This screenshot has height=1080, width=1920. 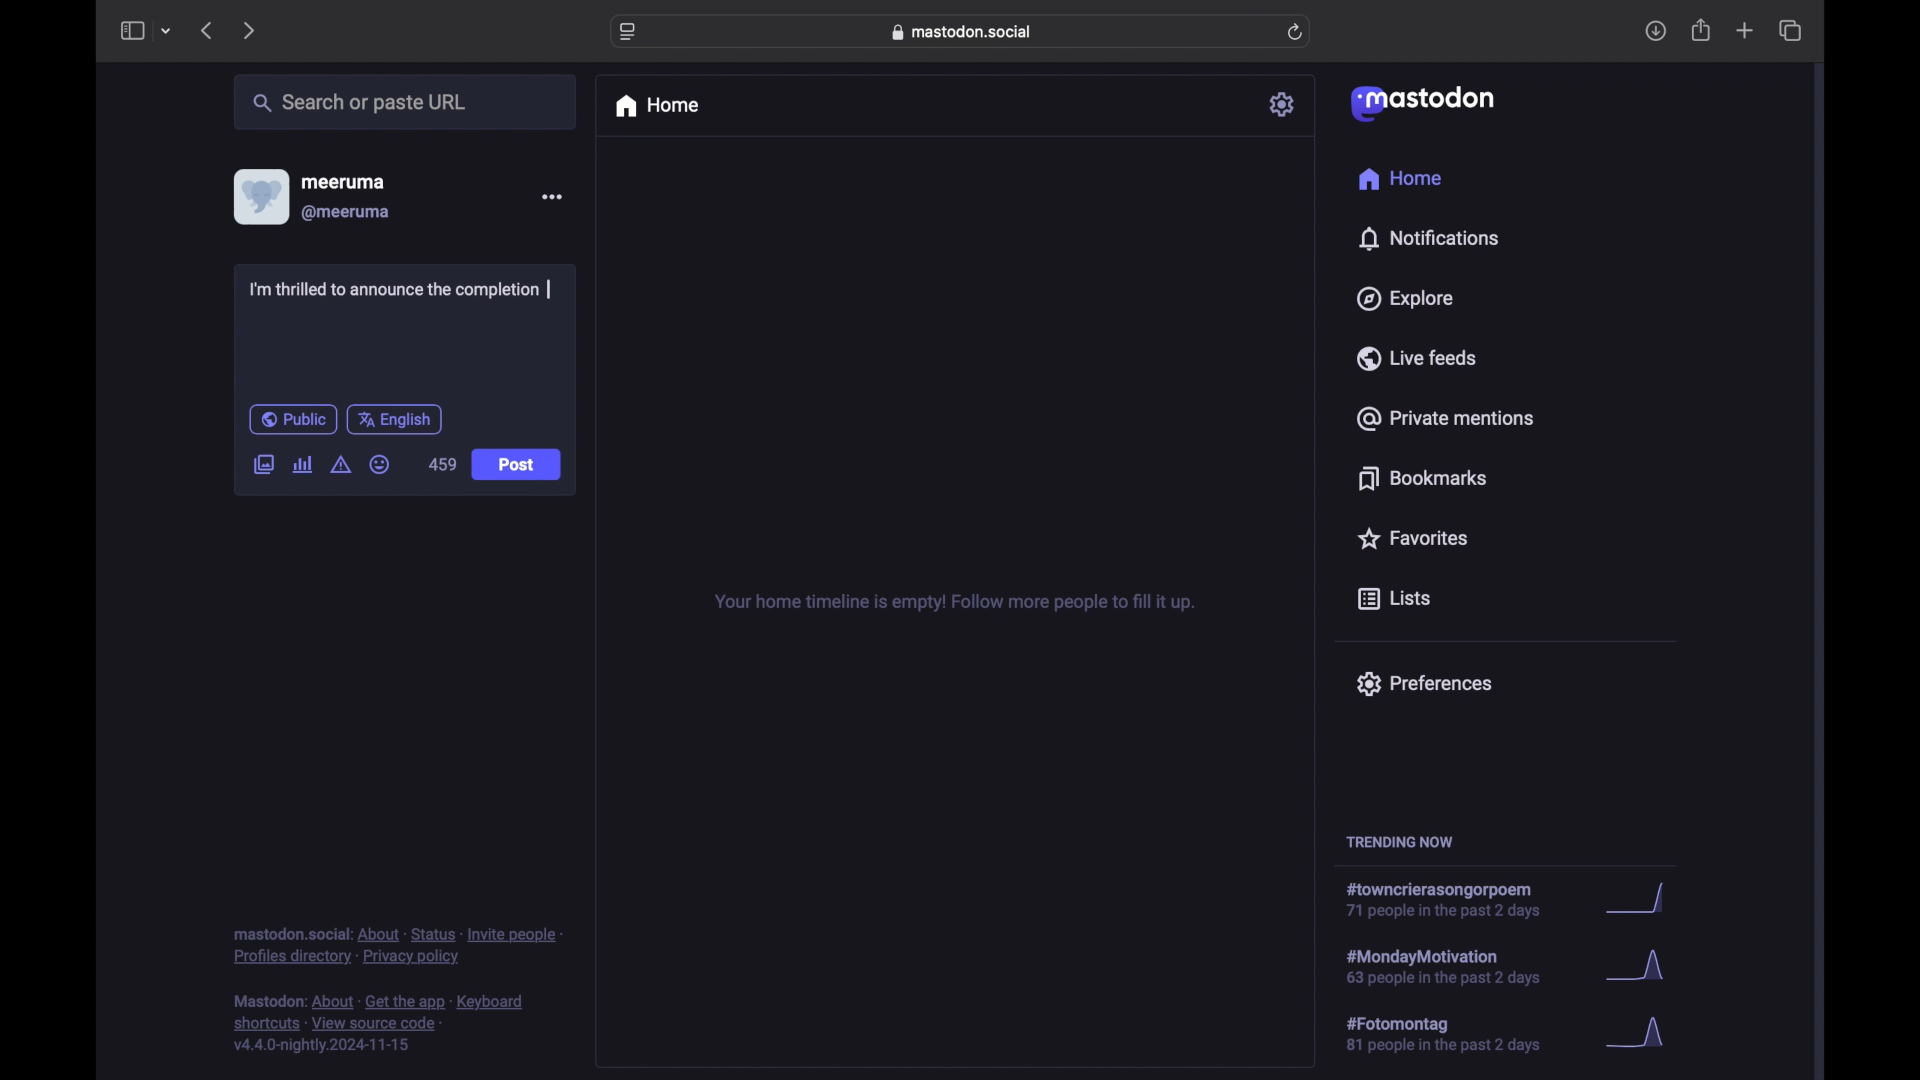 What do you see at coordinates (206, 30) in the screenshot?
I see `previous` at bounding box center [206, 30].